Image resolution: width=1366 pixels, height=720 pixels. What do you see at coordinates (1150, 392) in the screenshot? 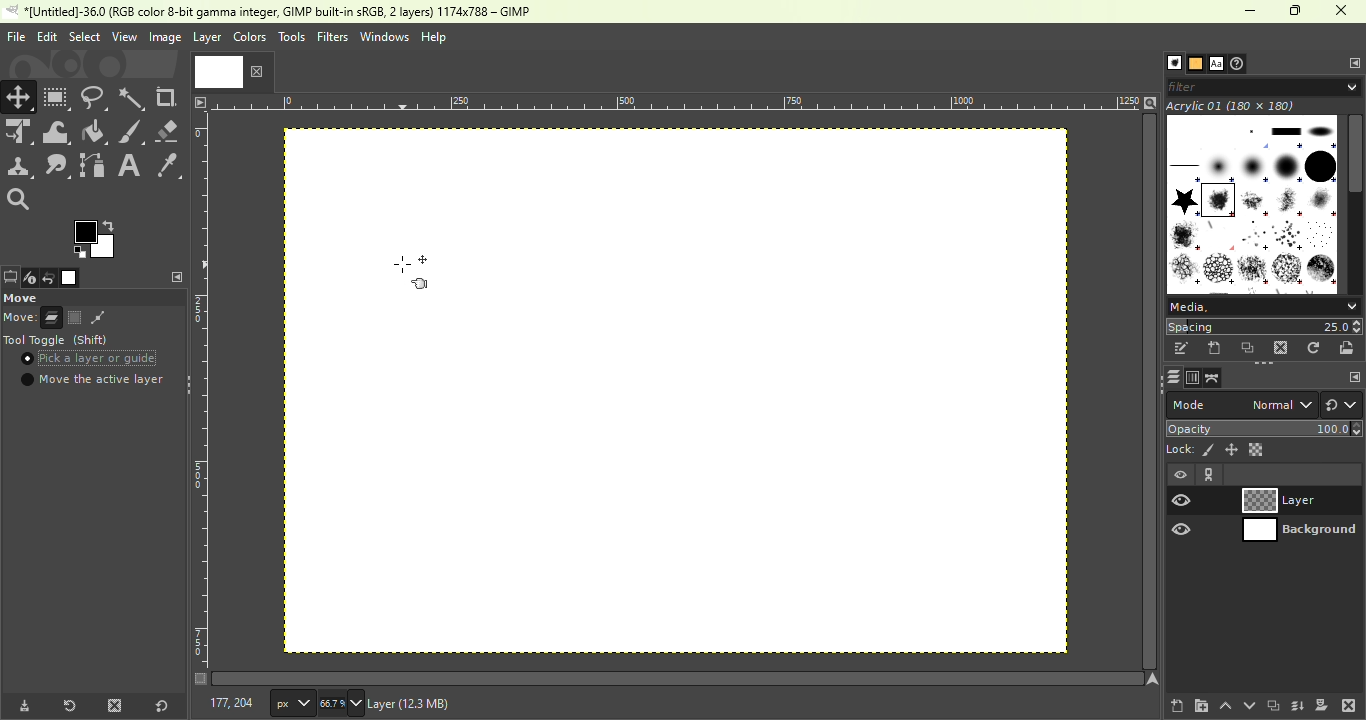
I see `Horizontal scrollbar` at bounding box center [1150, 392].